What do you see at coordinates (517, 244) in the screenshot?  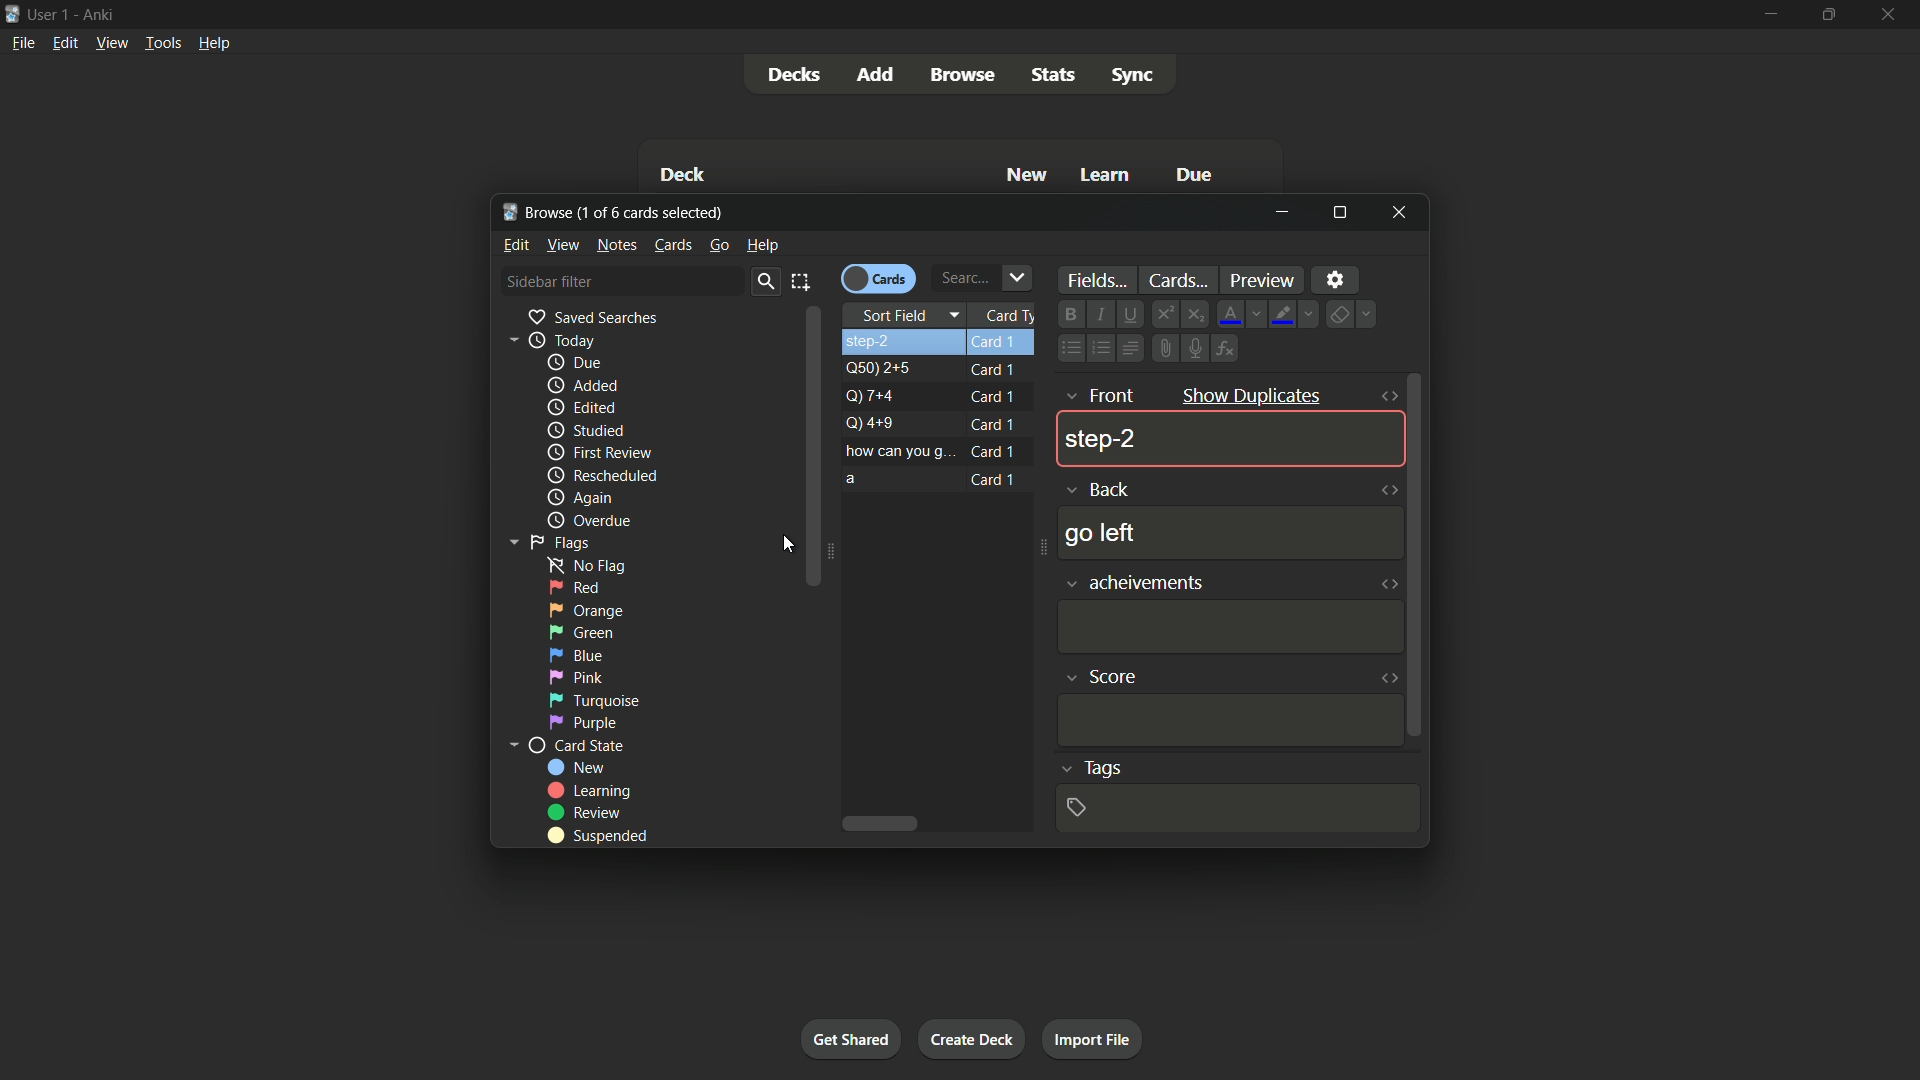 I see `Edit` at bounding box center [517, 244].